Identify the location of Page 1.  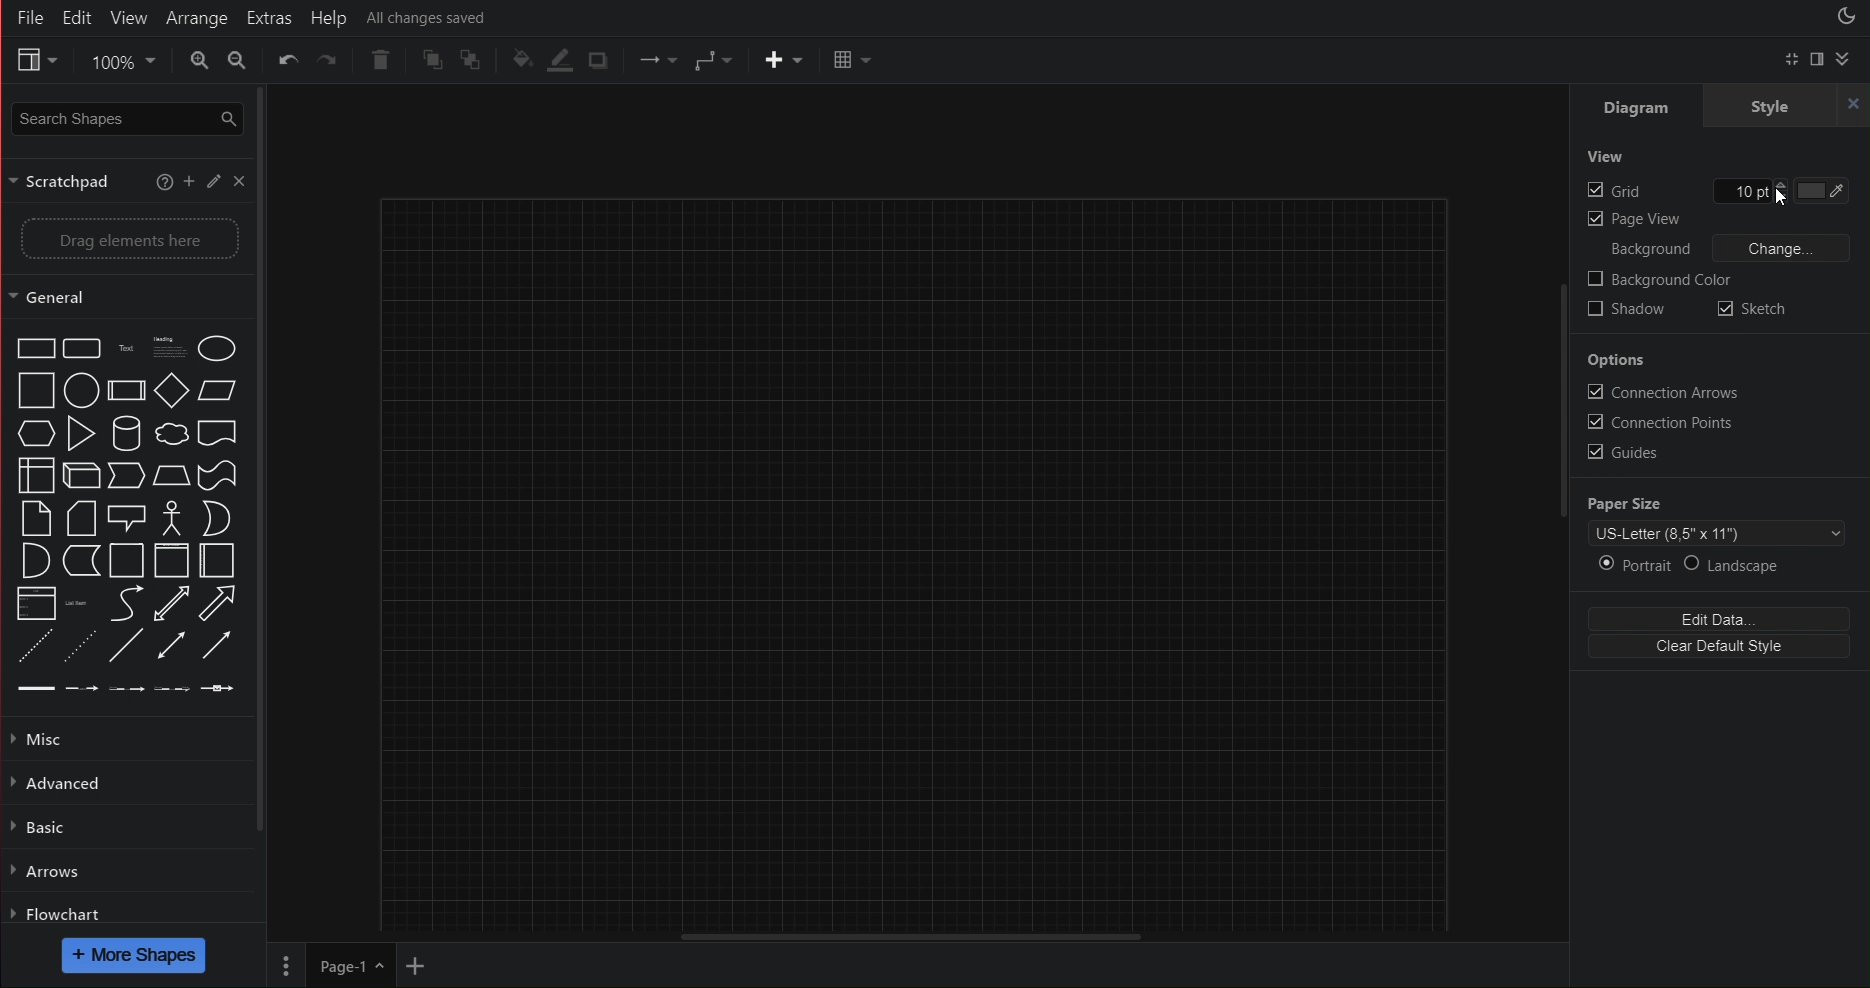
(346, 965).